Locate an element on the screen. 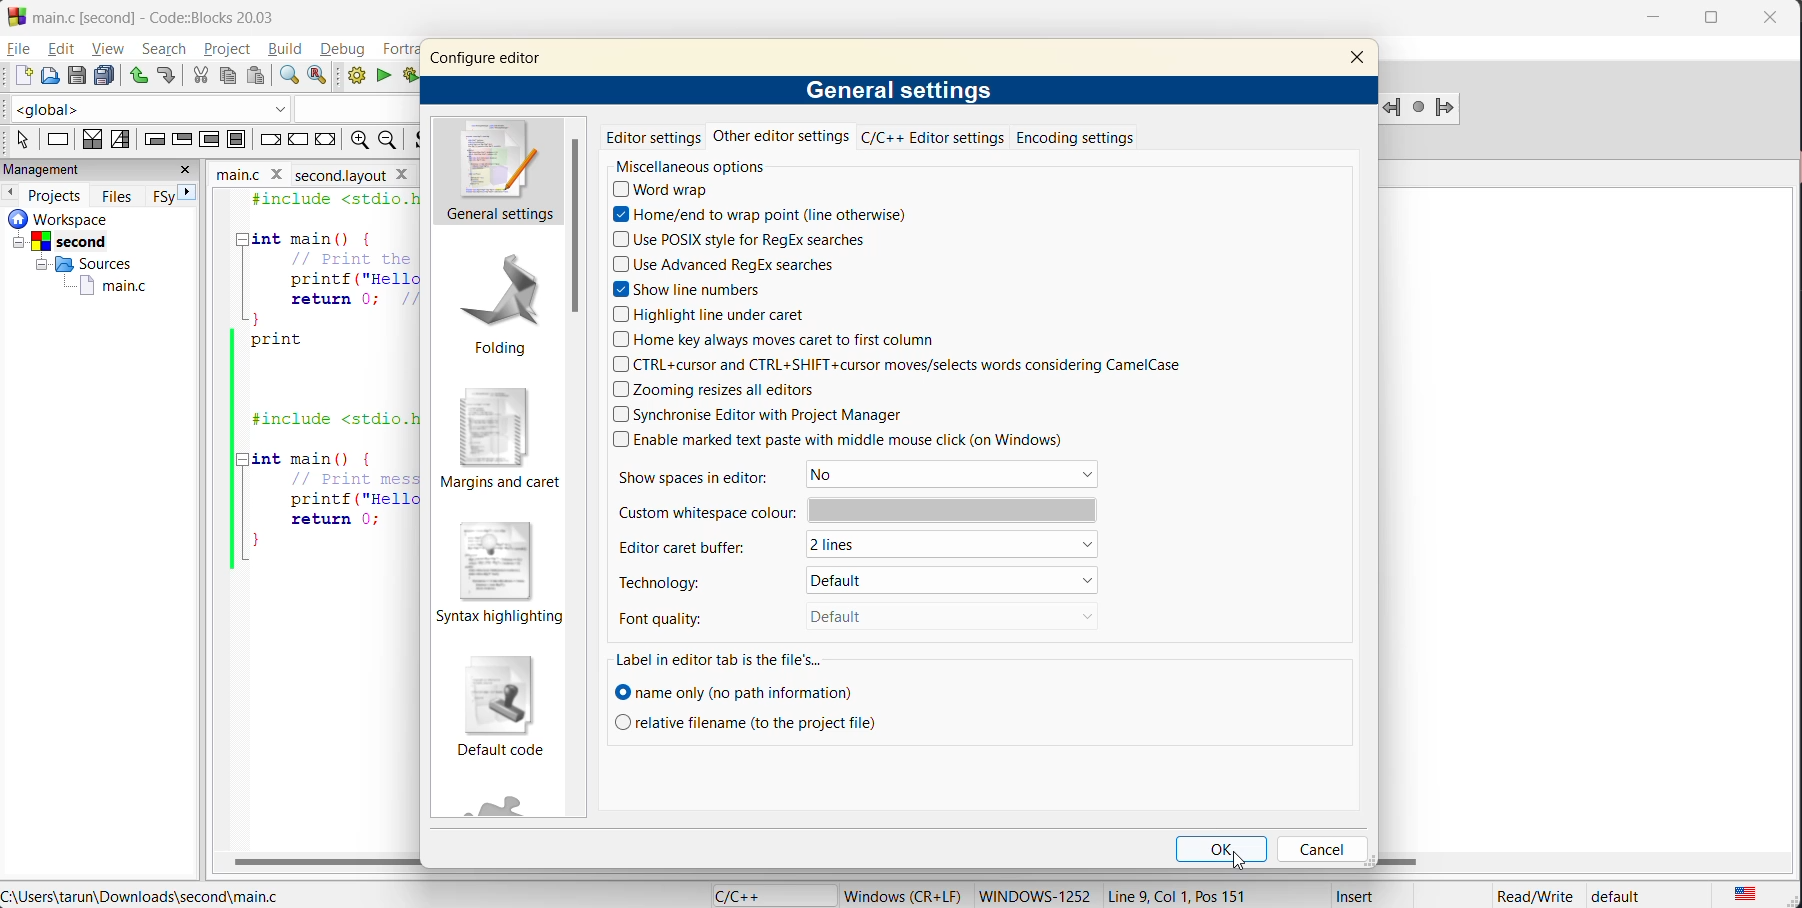  jump backword is located at coordinates (1392, 108).